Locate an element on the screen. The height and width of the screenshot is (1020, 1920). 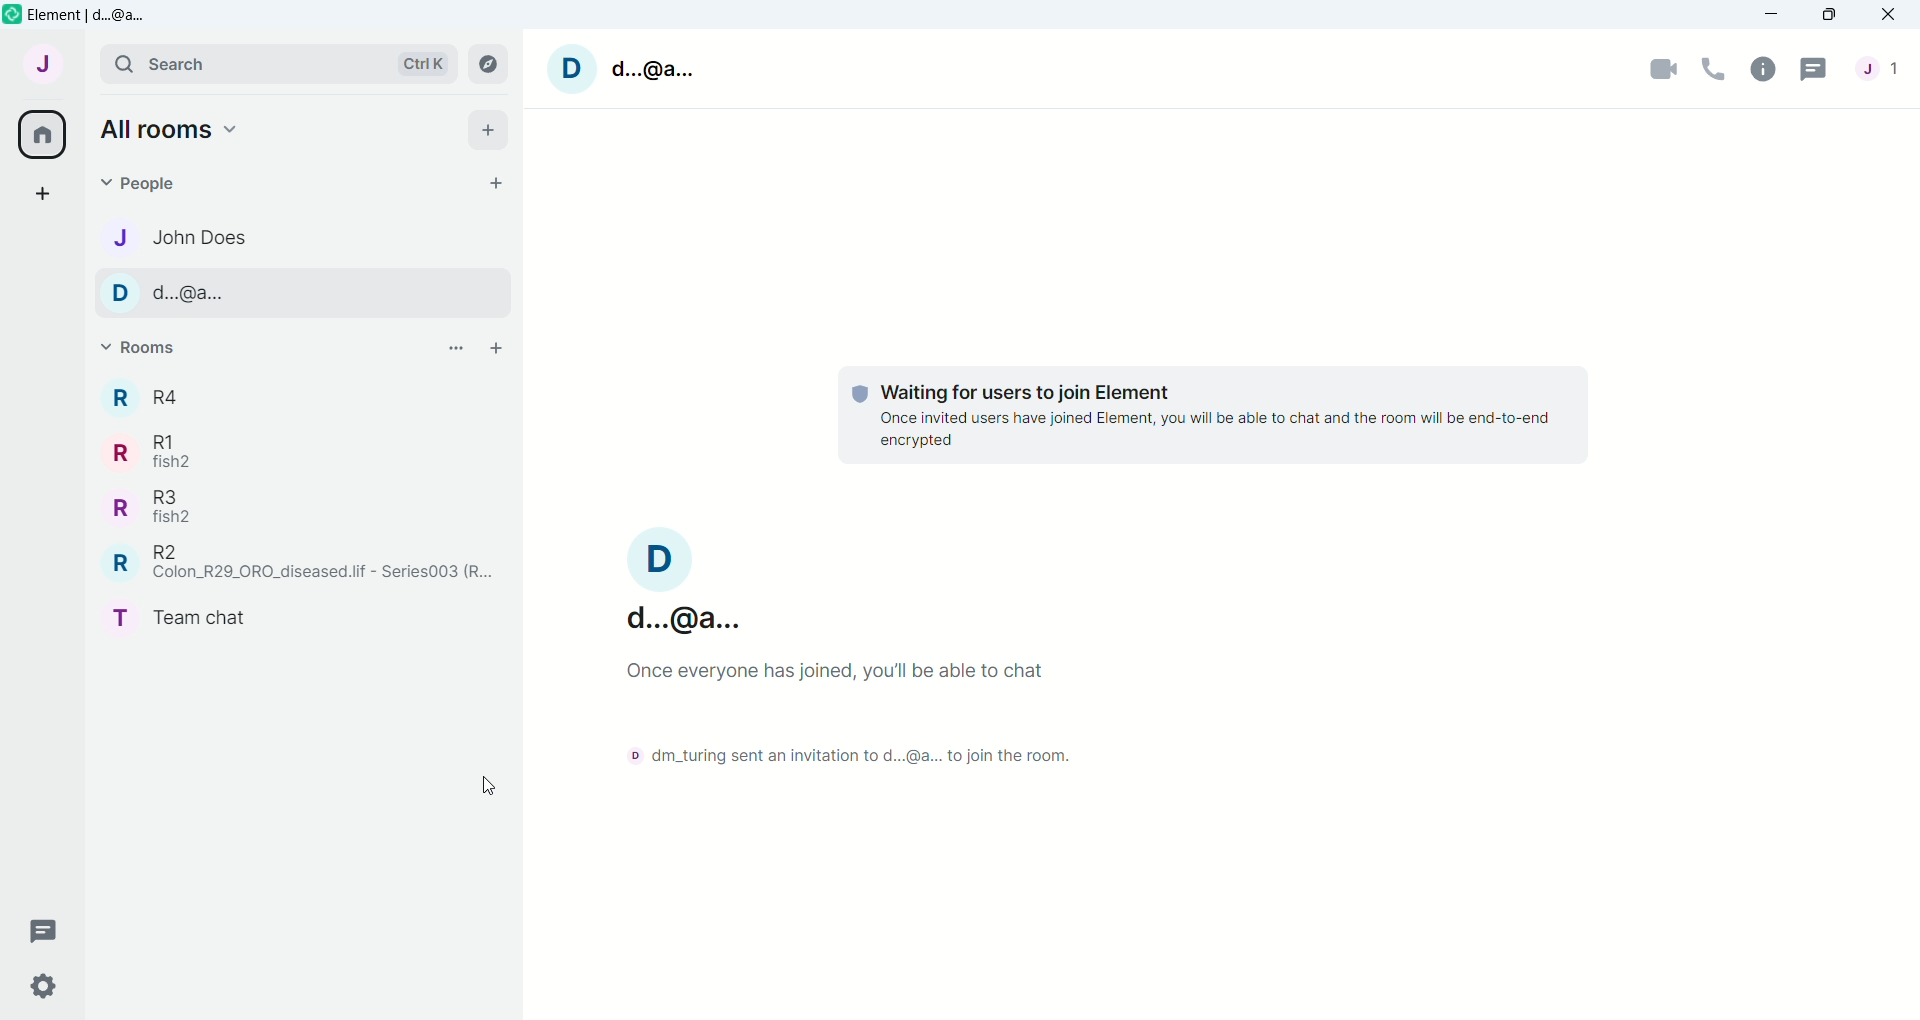
Mouse is located at coordinates (487, 782).